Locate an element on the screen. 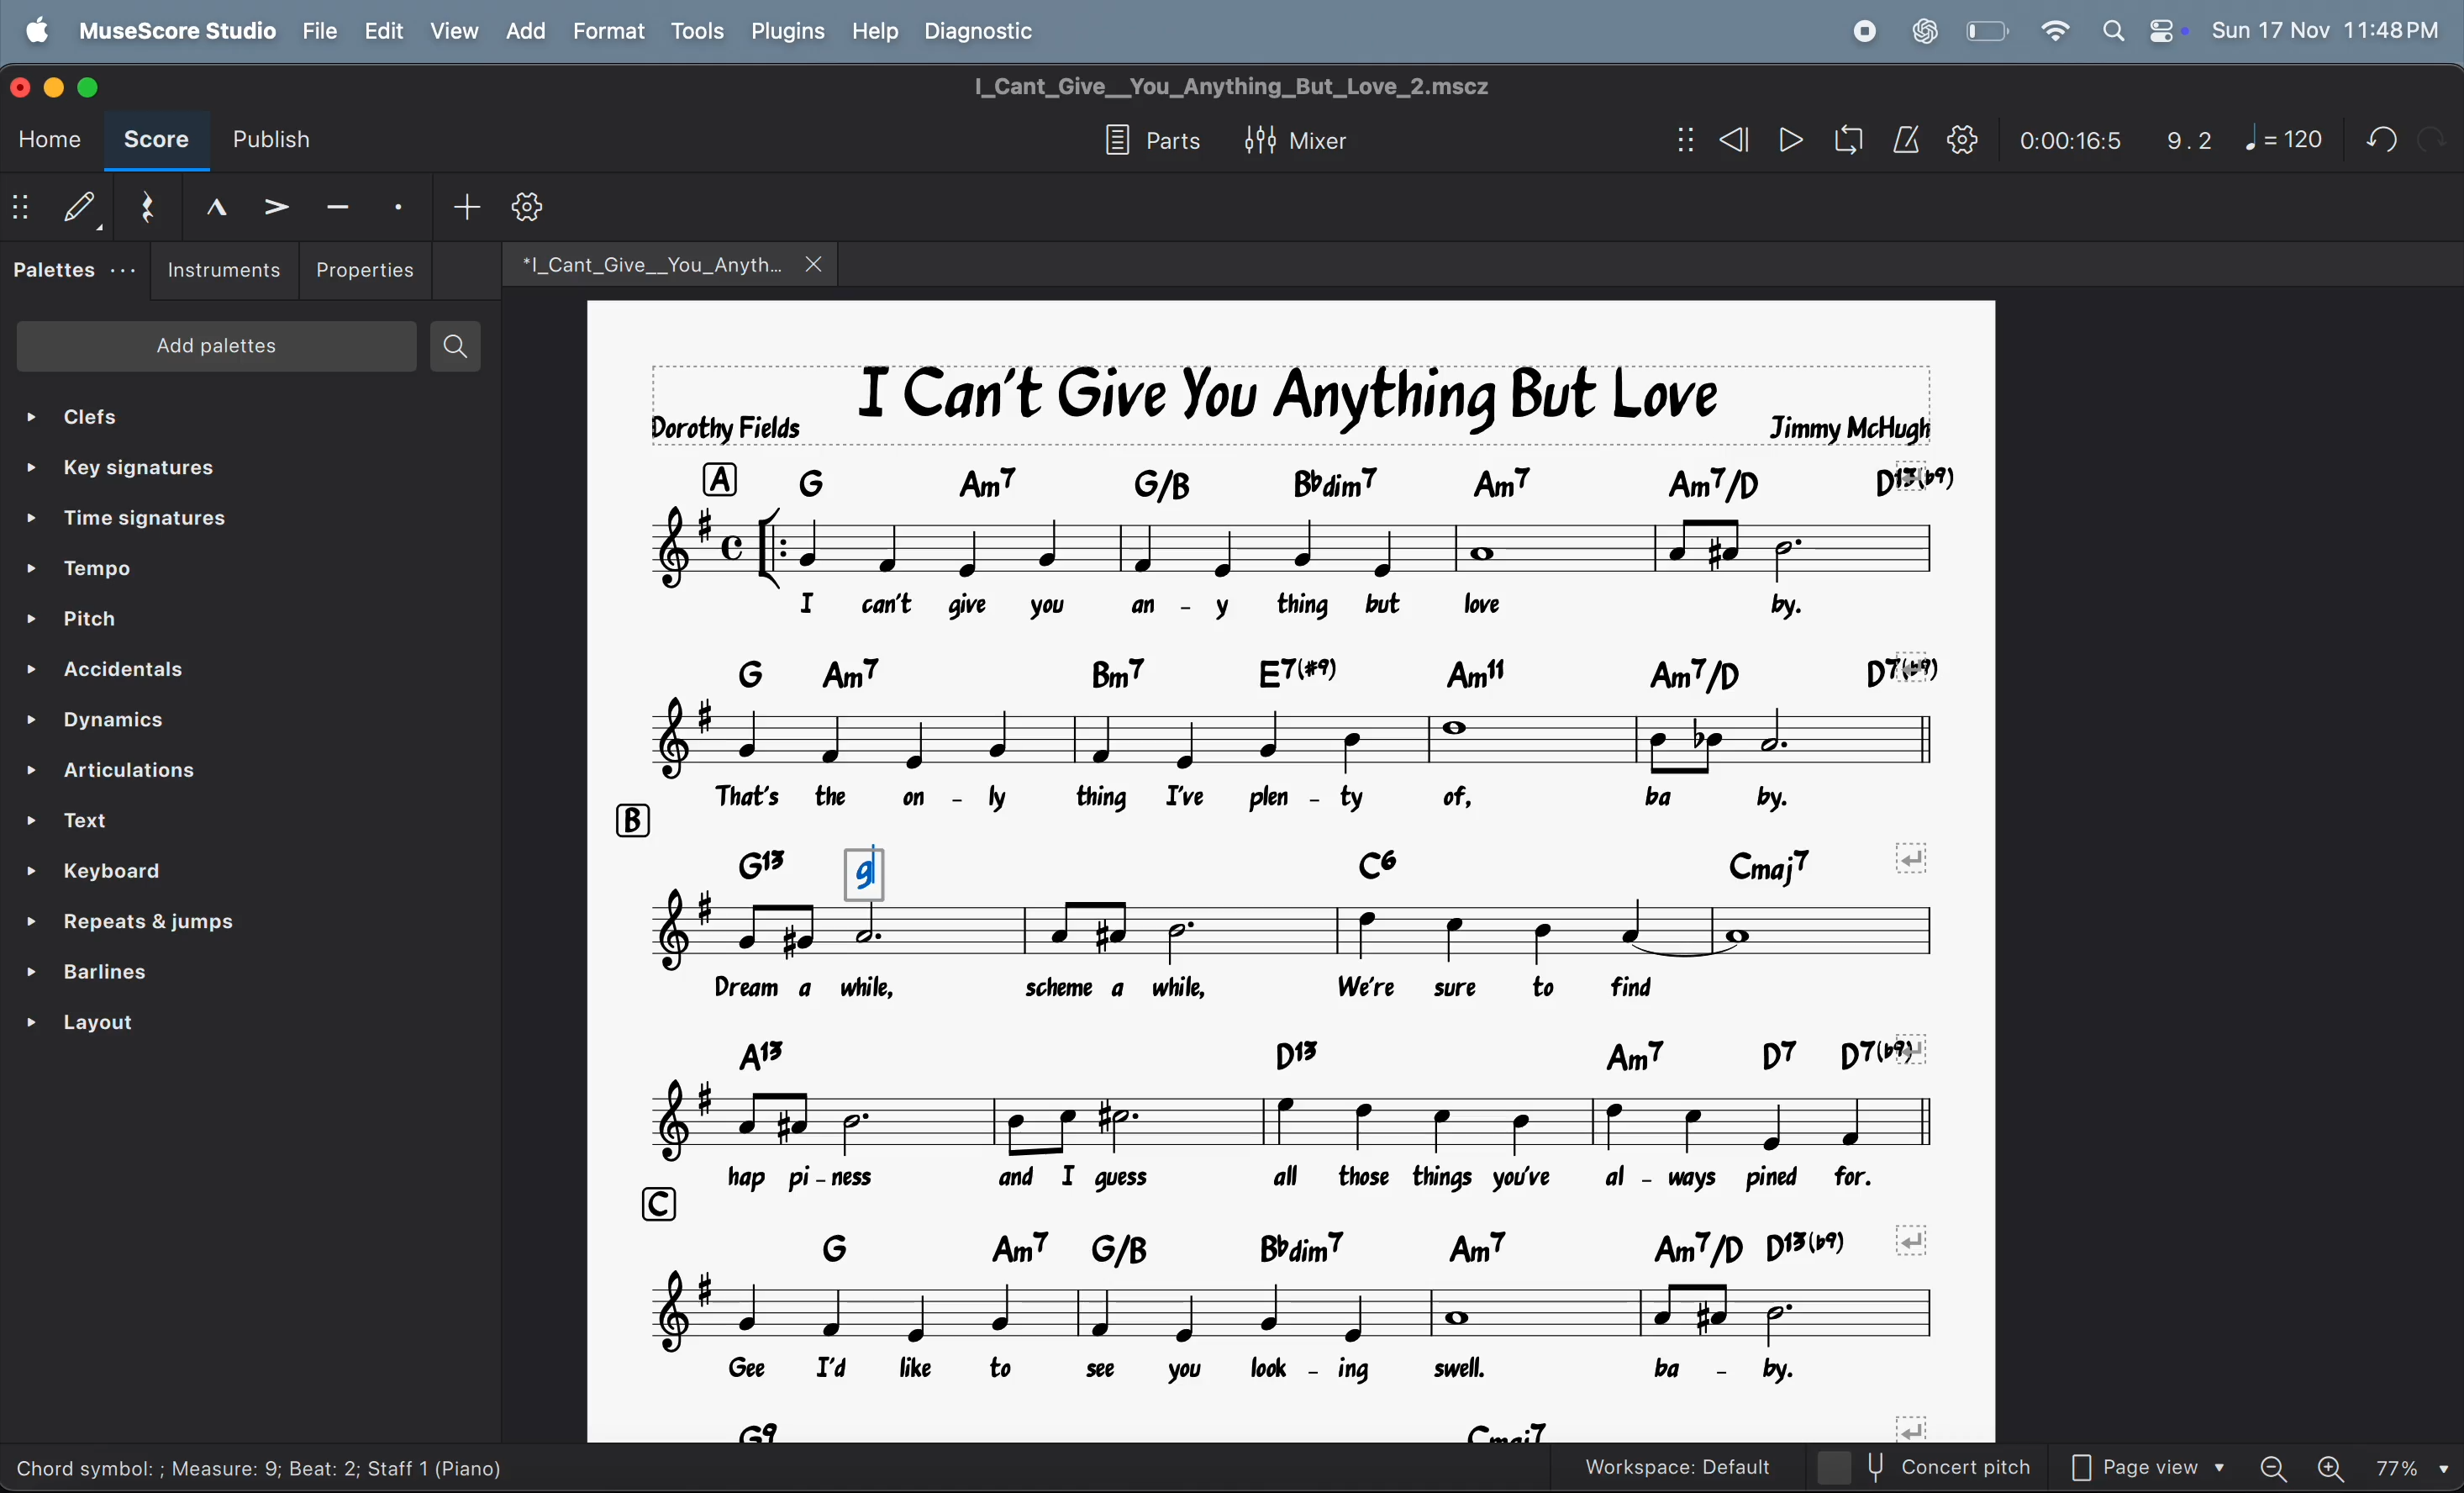  add palettes is located at coordinates (213, 347).